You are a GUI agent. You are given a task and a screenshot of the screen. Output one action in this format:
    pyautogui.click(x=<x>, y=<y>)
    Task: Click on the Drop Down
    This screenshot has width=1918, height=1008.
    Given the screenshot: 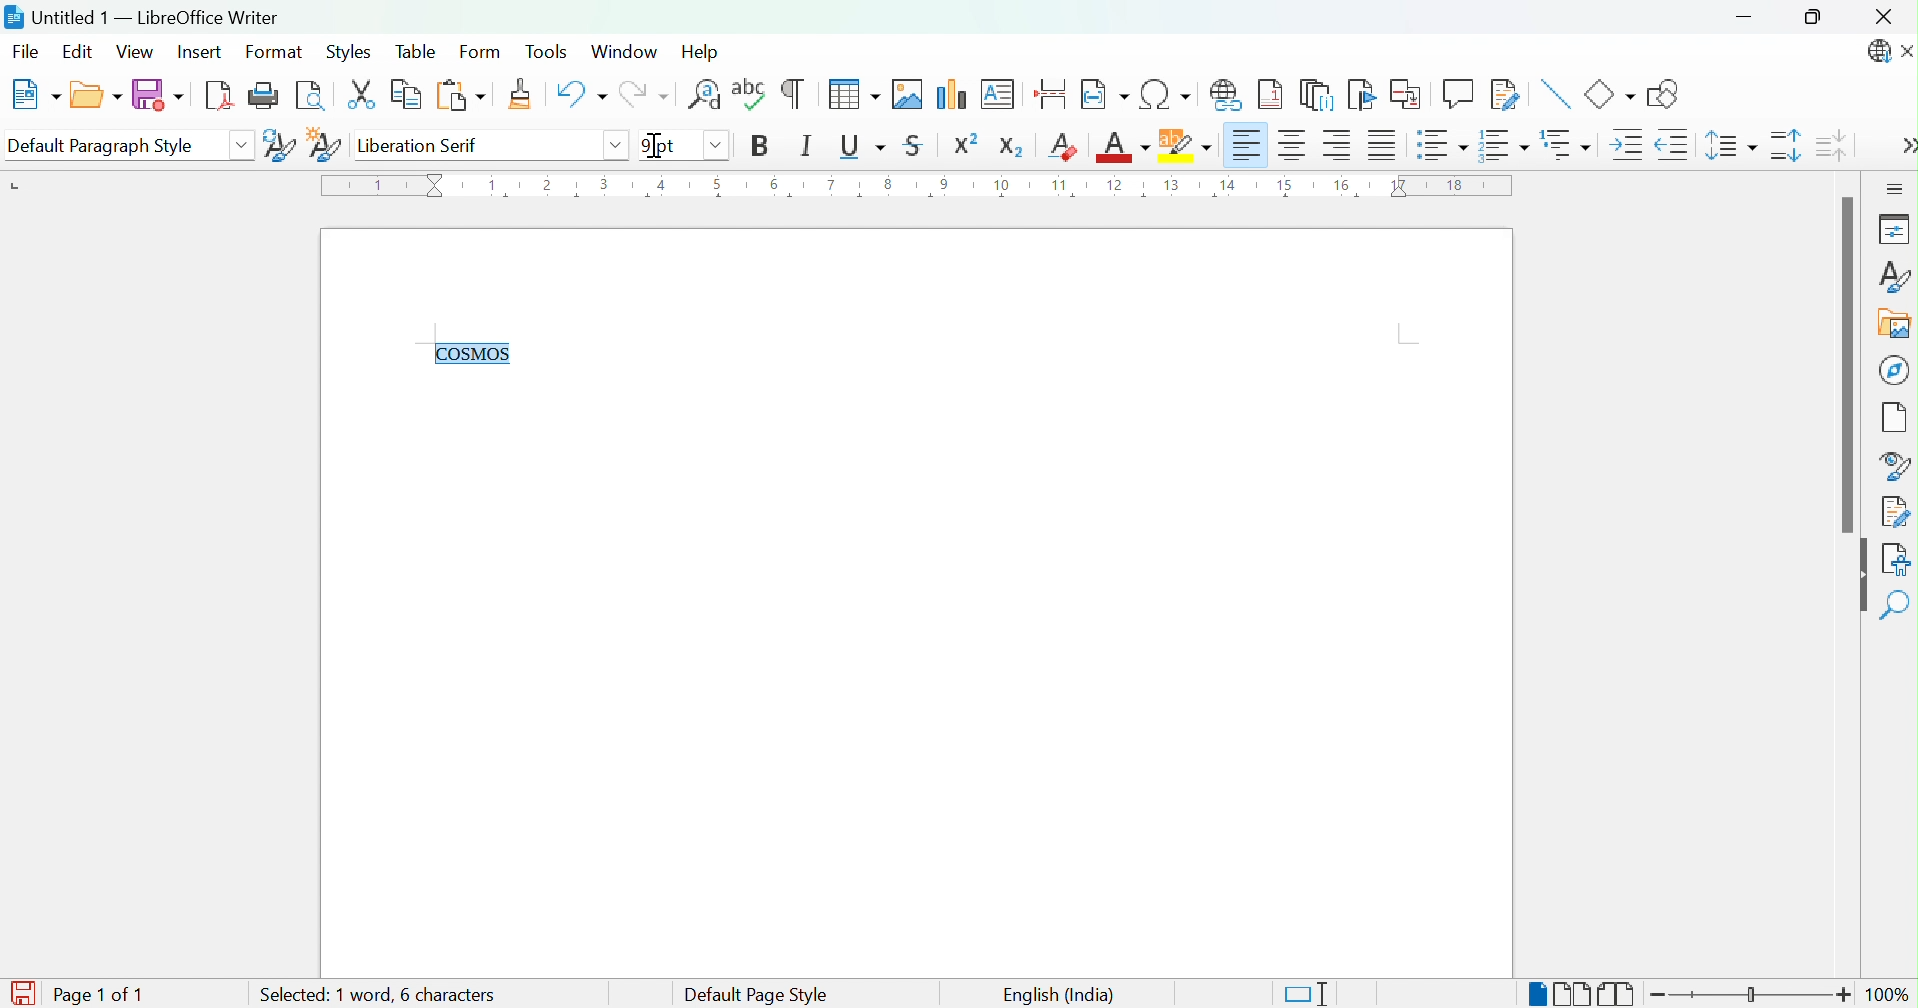 What is the action you would take?
    pyautogui.click(x=242, y=144)
    